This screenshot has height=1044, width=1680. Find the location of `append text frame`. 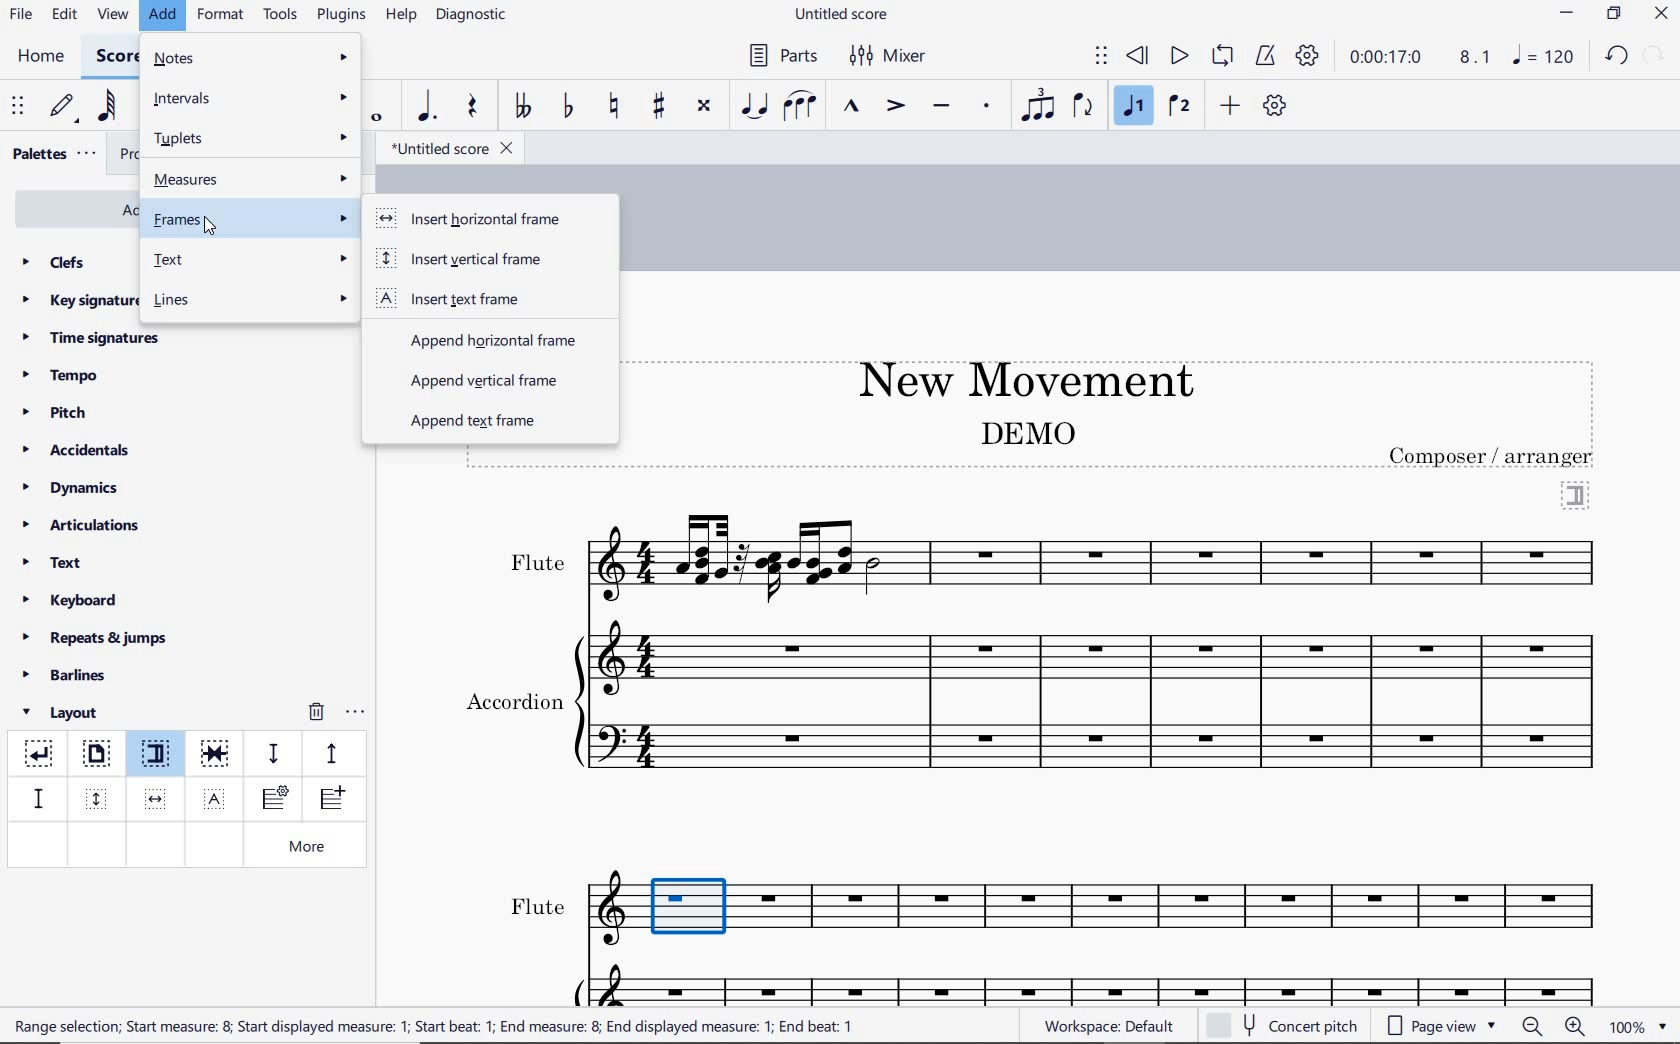

append text frame is located at coordinates (472, 423).